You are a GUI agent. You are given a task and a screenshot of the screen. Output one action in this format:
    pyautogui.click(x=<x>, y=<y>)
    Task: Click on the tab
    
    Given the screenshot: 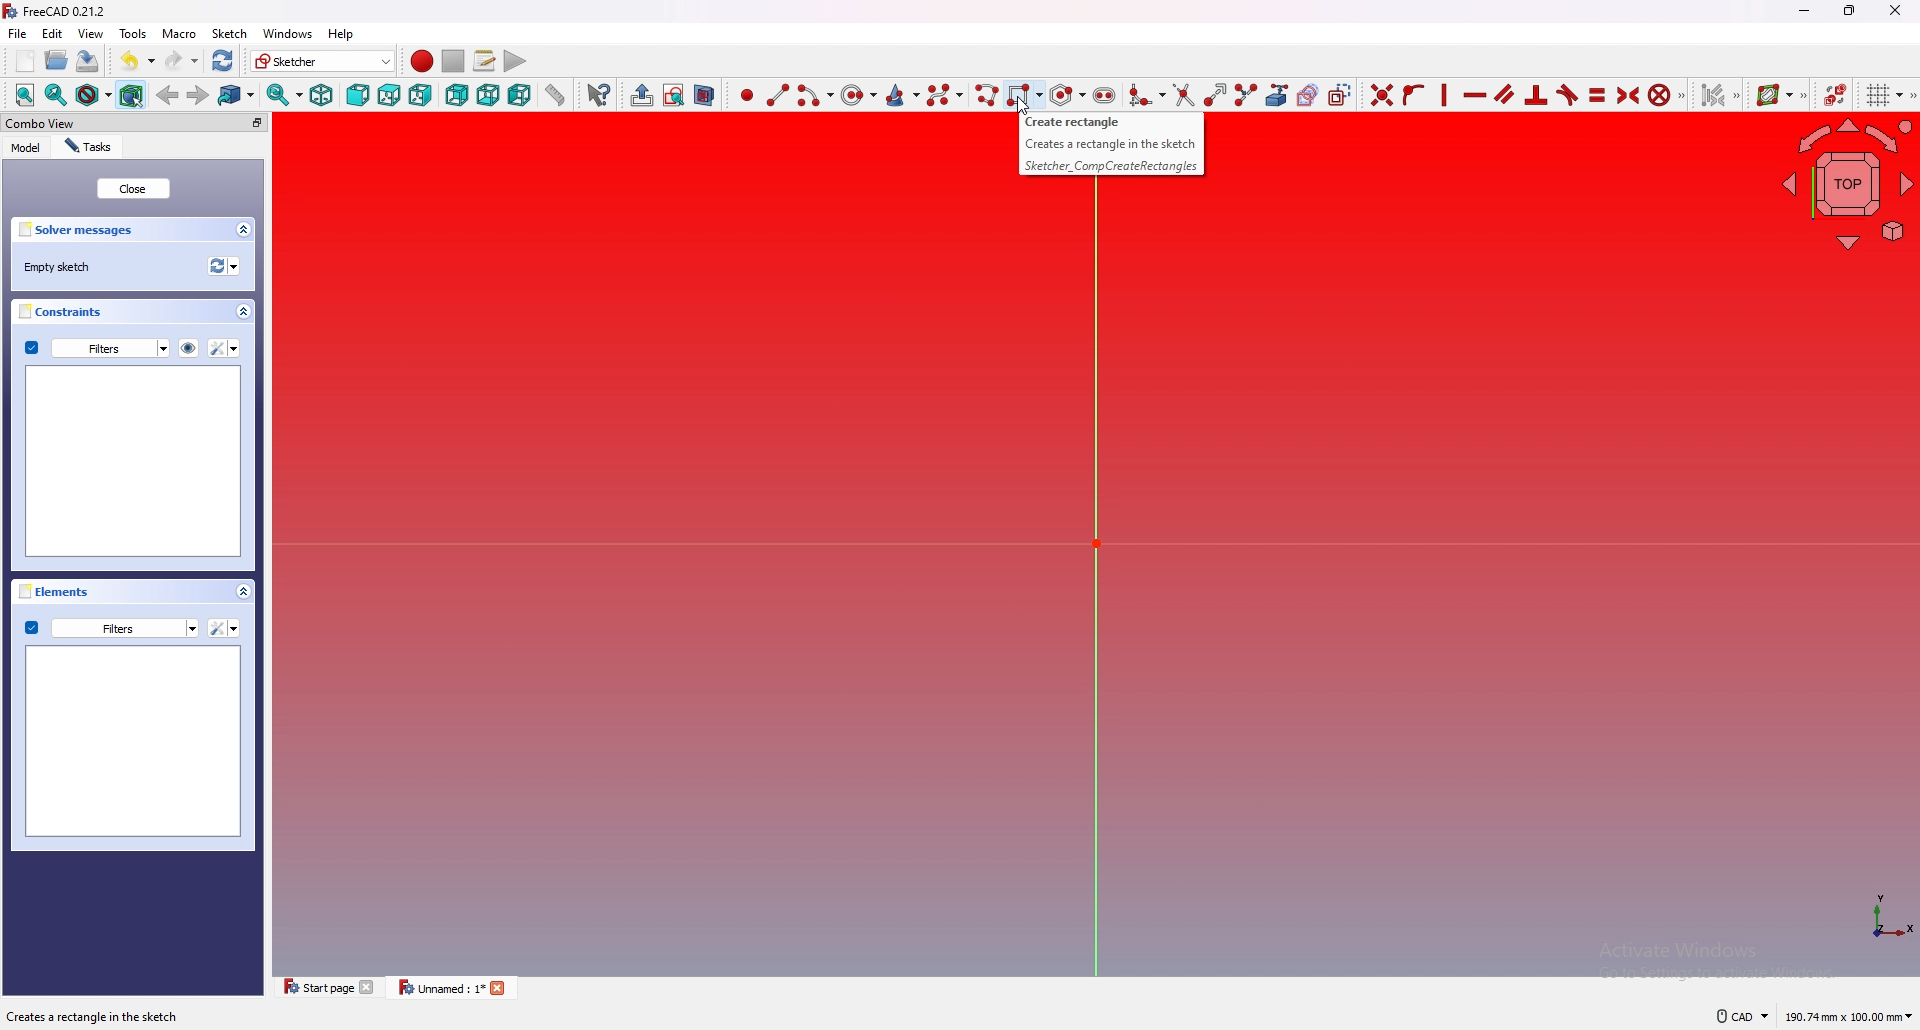 What is the action you would take?
    pyautogui.click(x=330, y=987)
    